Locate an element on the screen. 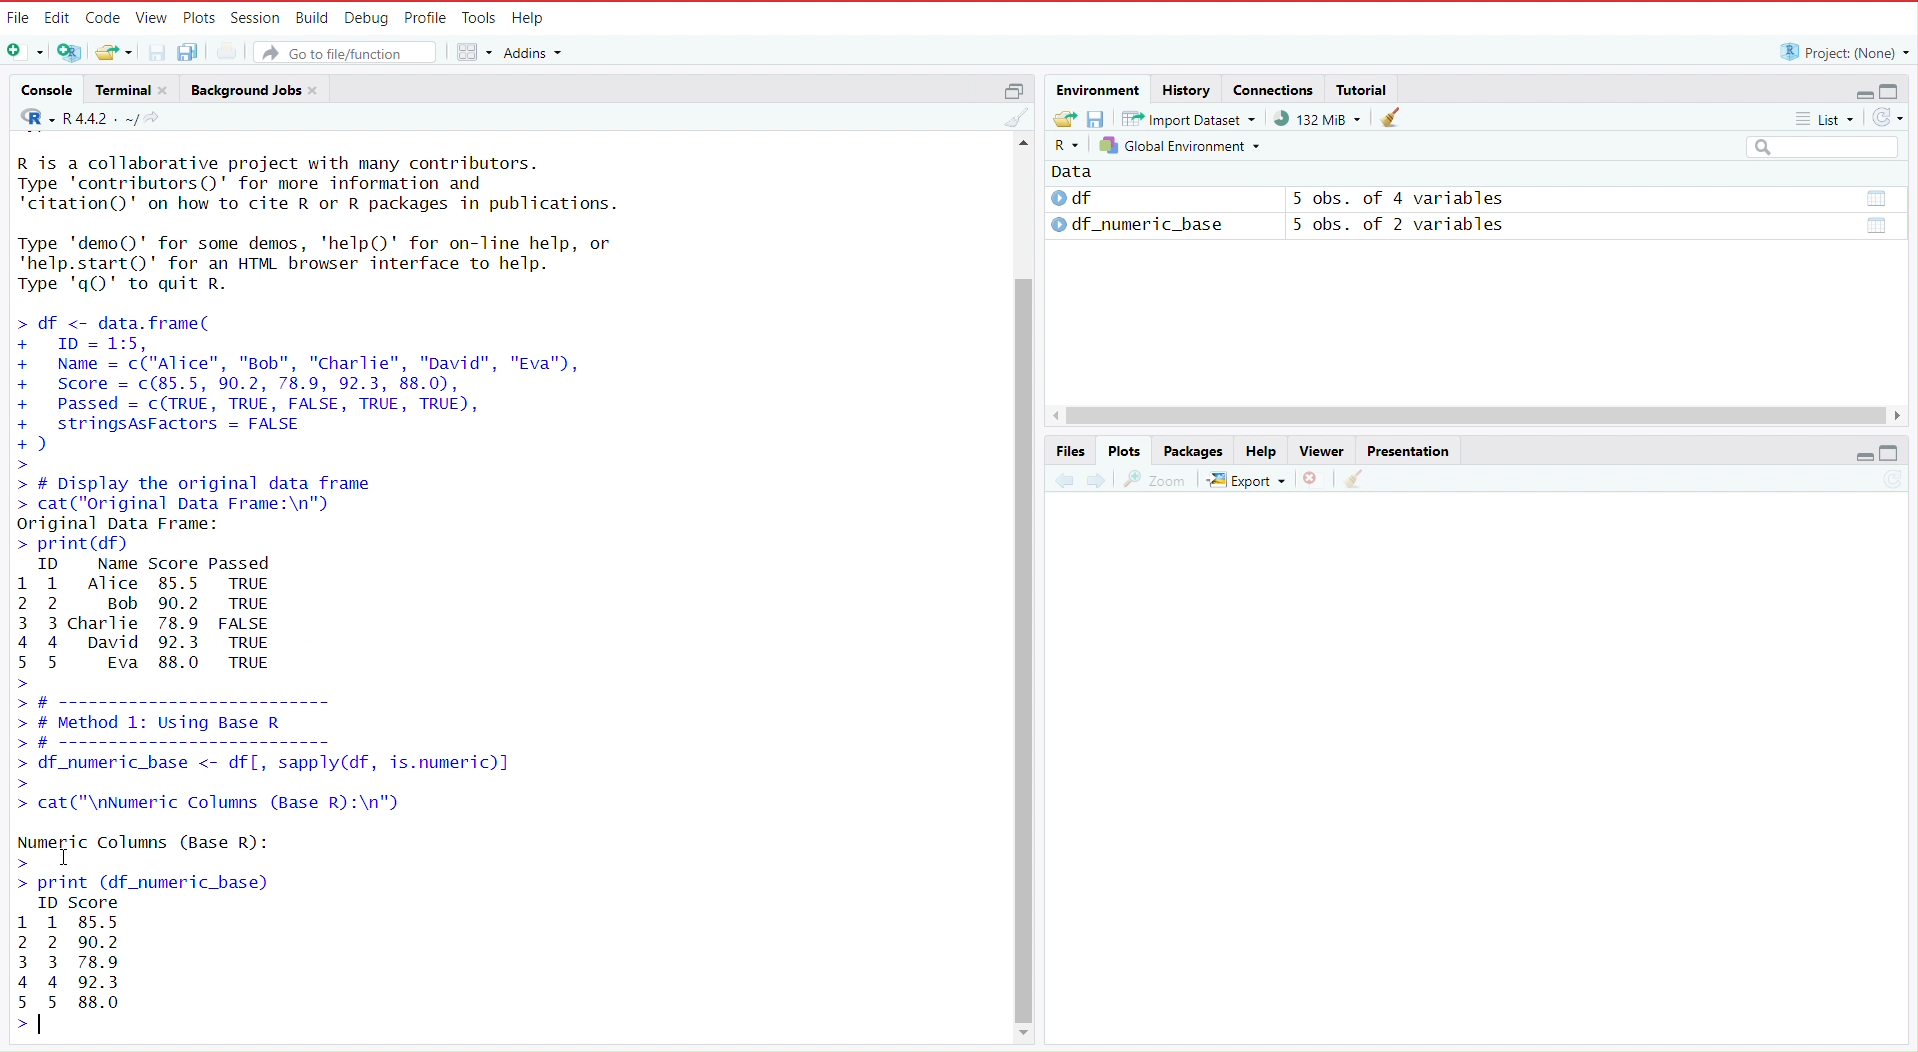 The width and height of the screenshot is (1918, 1052). Plots is located at coordinates (202, 17).